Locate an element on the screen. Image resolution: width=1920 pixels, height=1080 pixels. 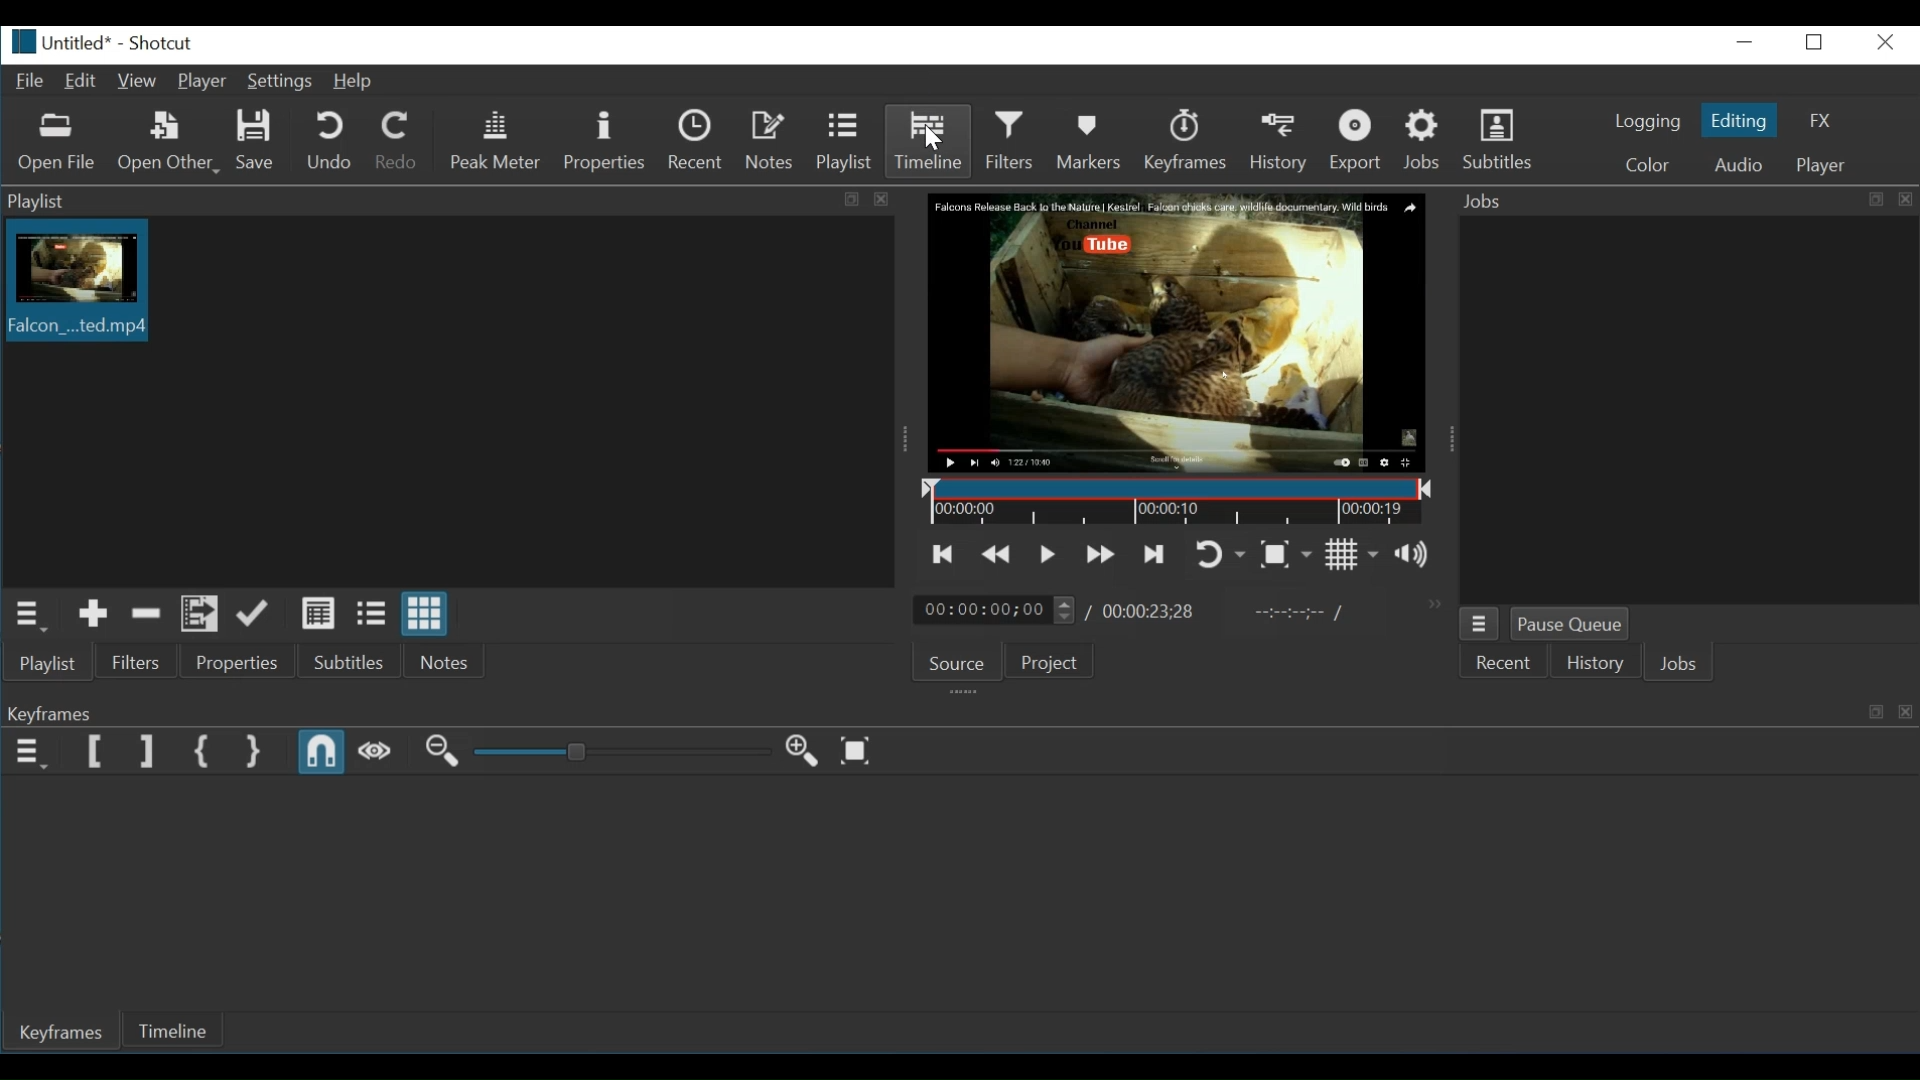
File name is located at coordinates (56, 42).